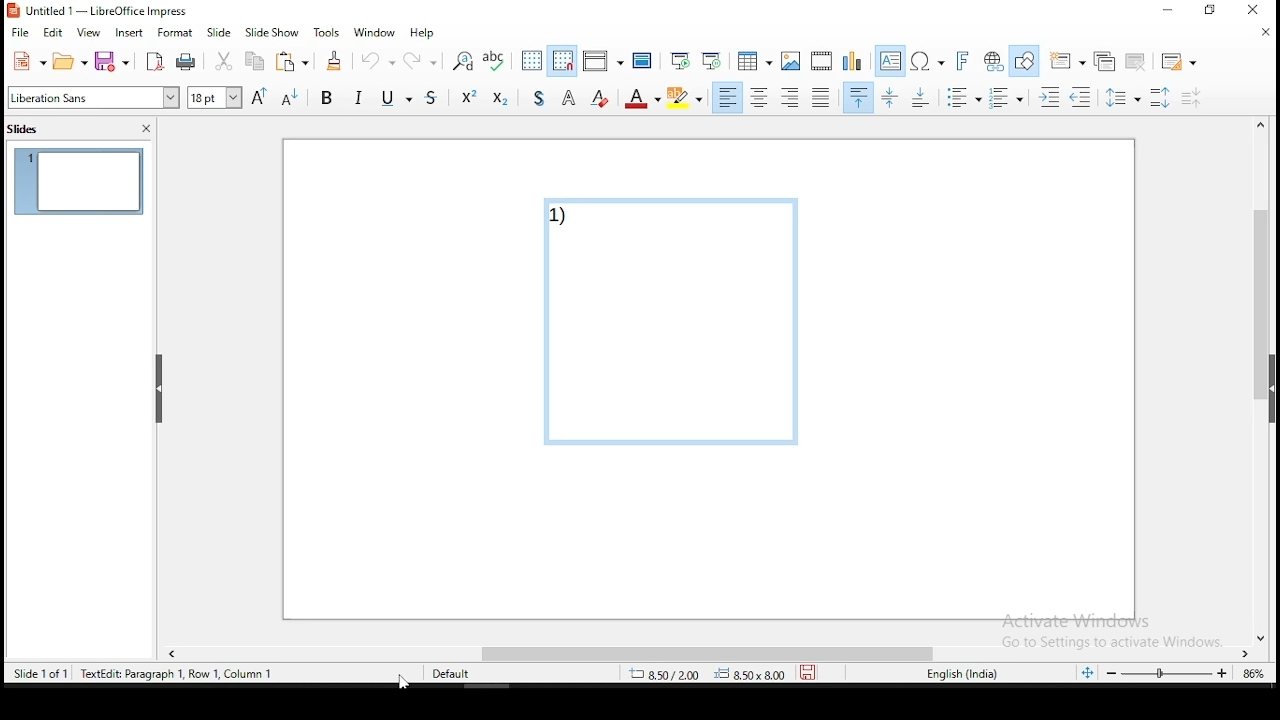  I want to click on snap to grid, so click(562, 61).